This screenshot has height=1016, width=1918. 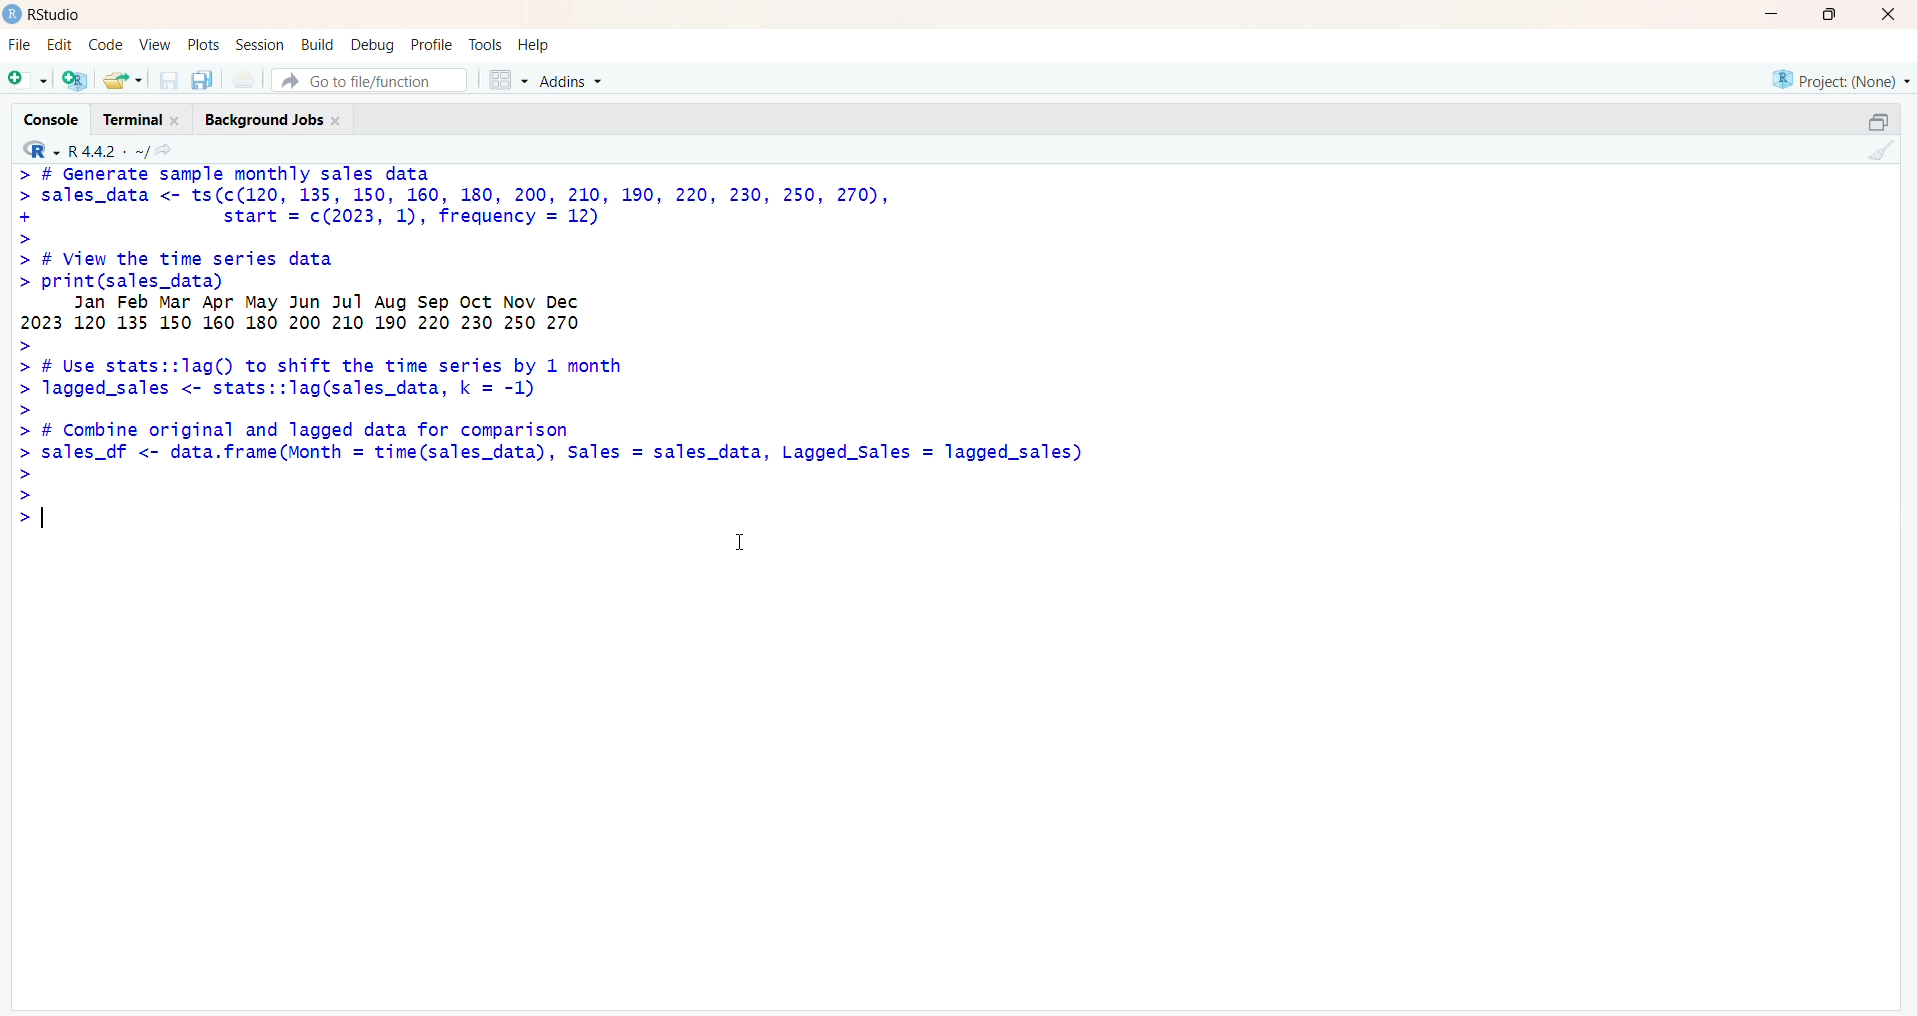 What do you see at coordinates (1880, 152) in the screenshot?
I see `clear console` at bounding box center [1880, 152].